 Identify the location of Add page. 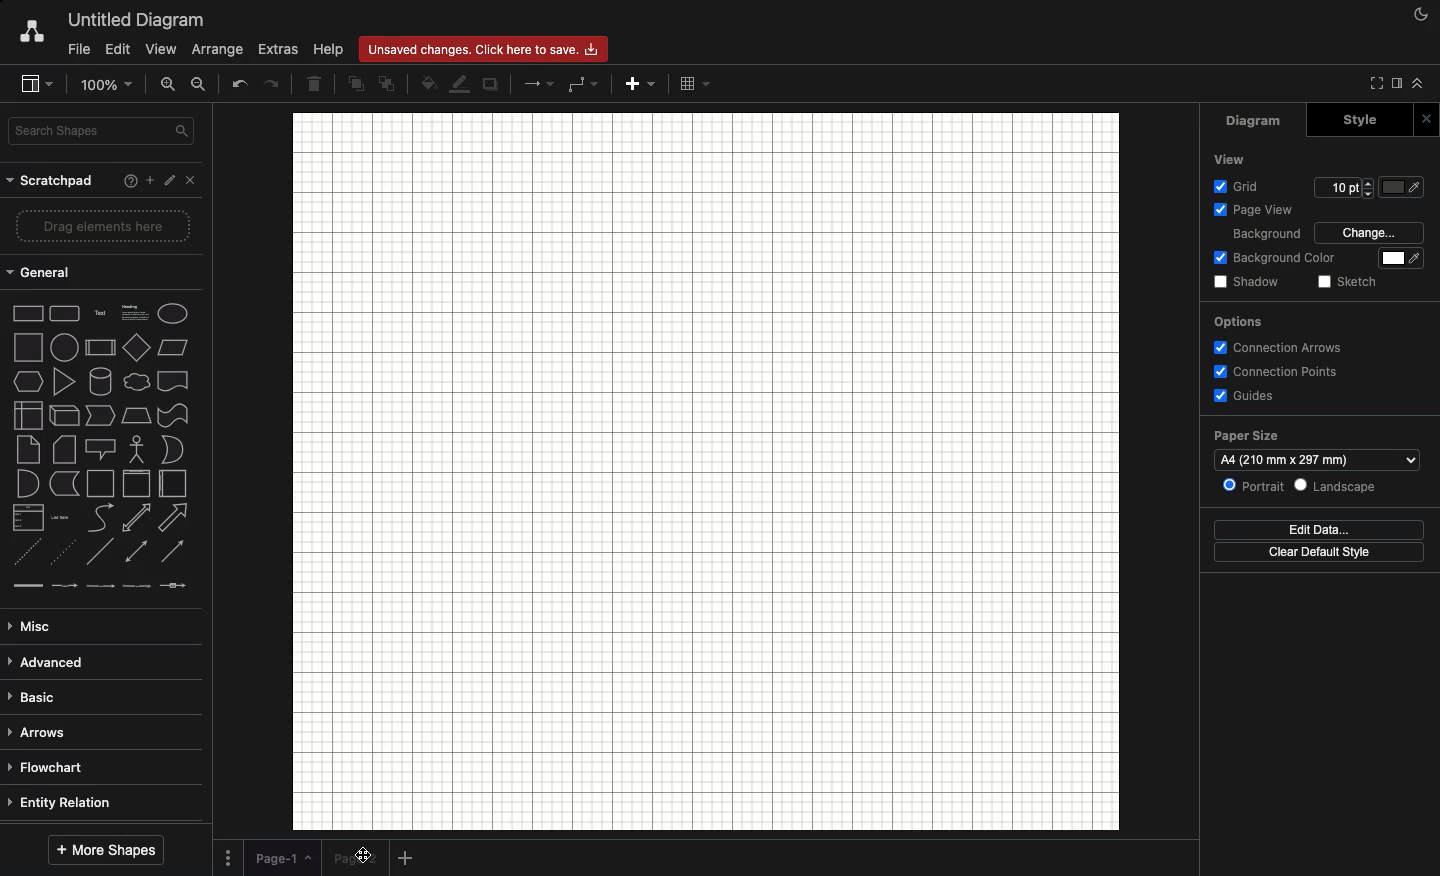
(408, 857).